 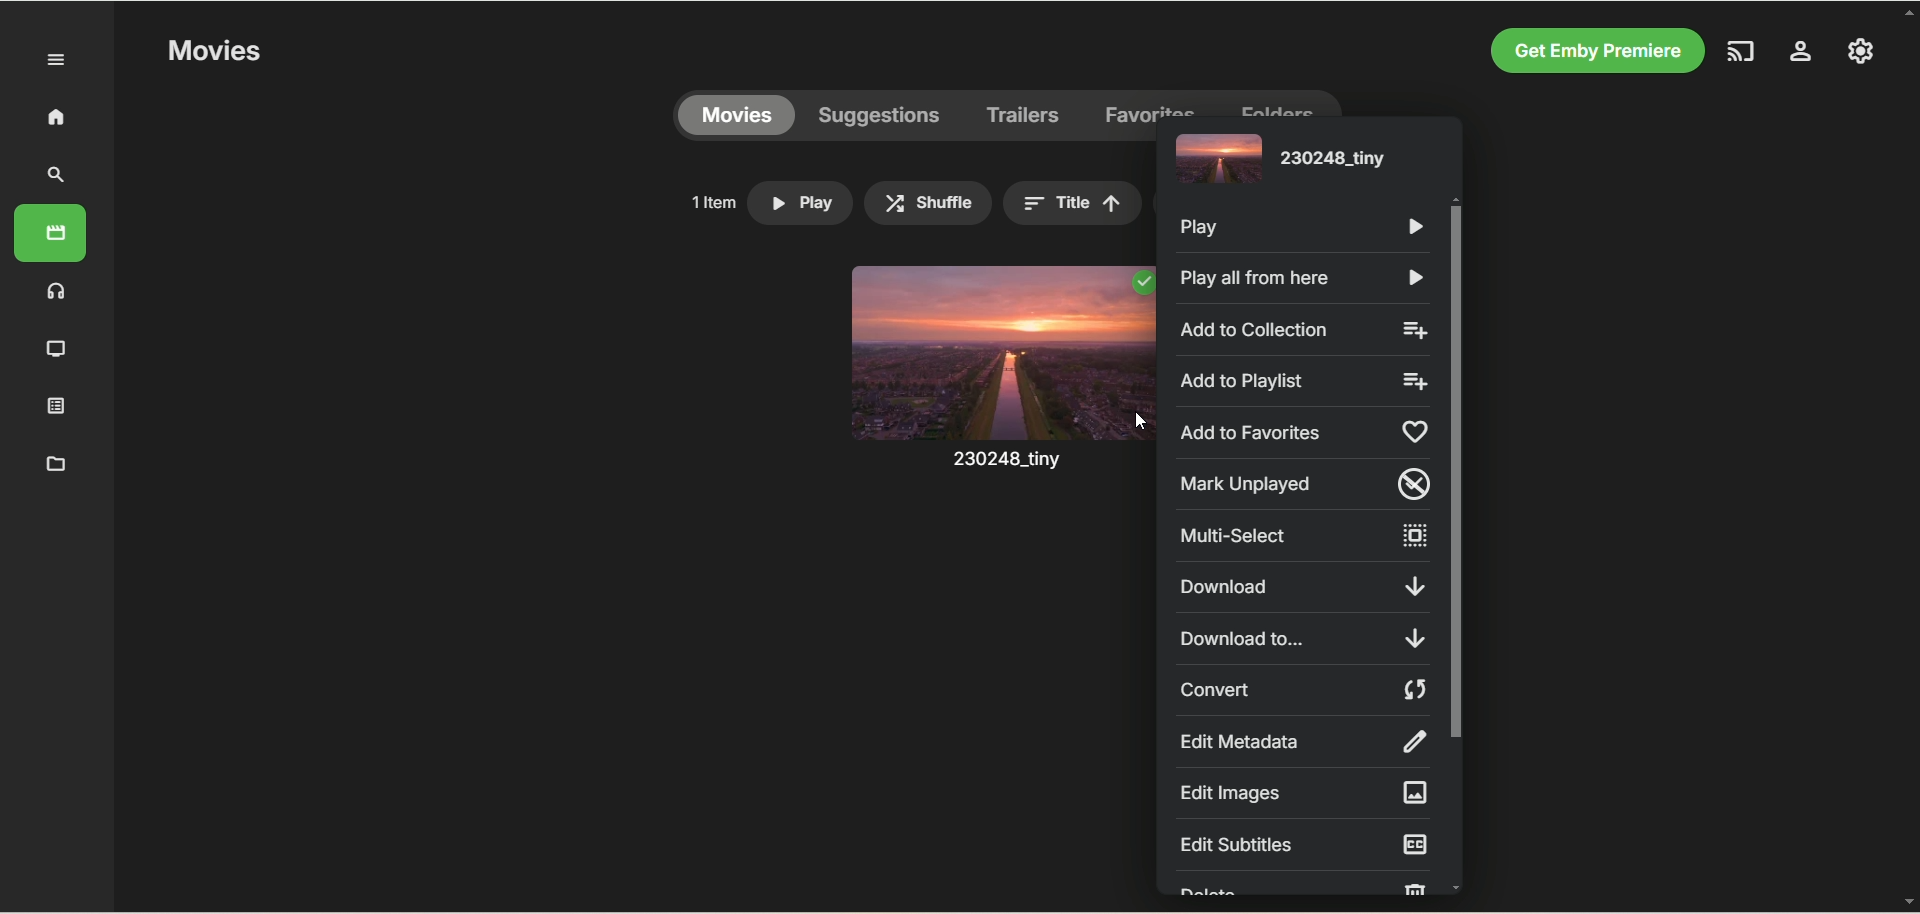 I want to click on edit subtitles, so click(x=1304, y=844).